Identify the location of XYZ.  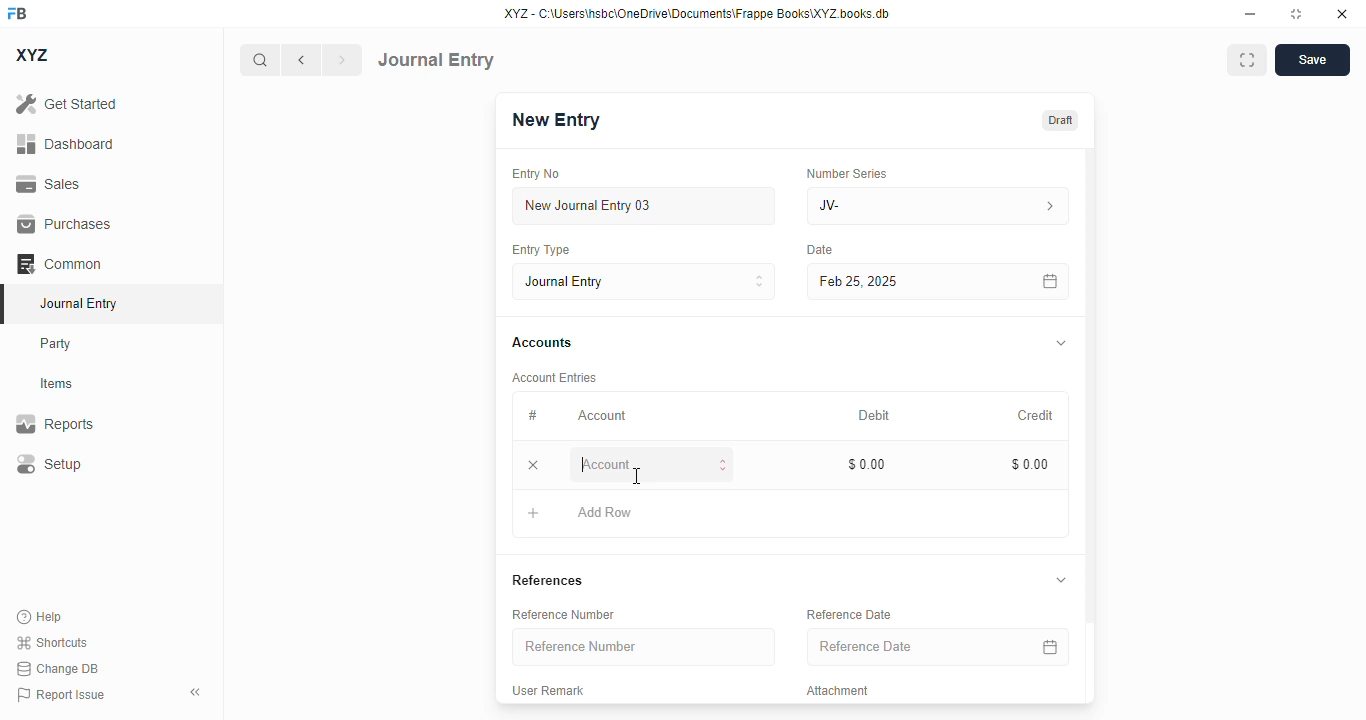
(33, 55).